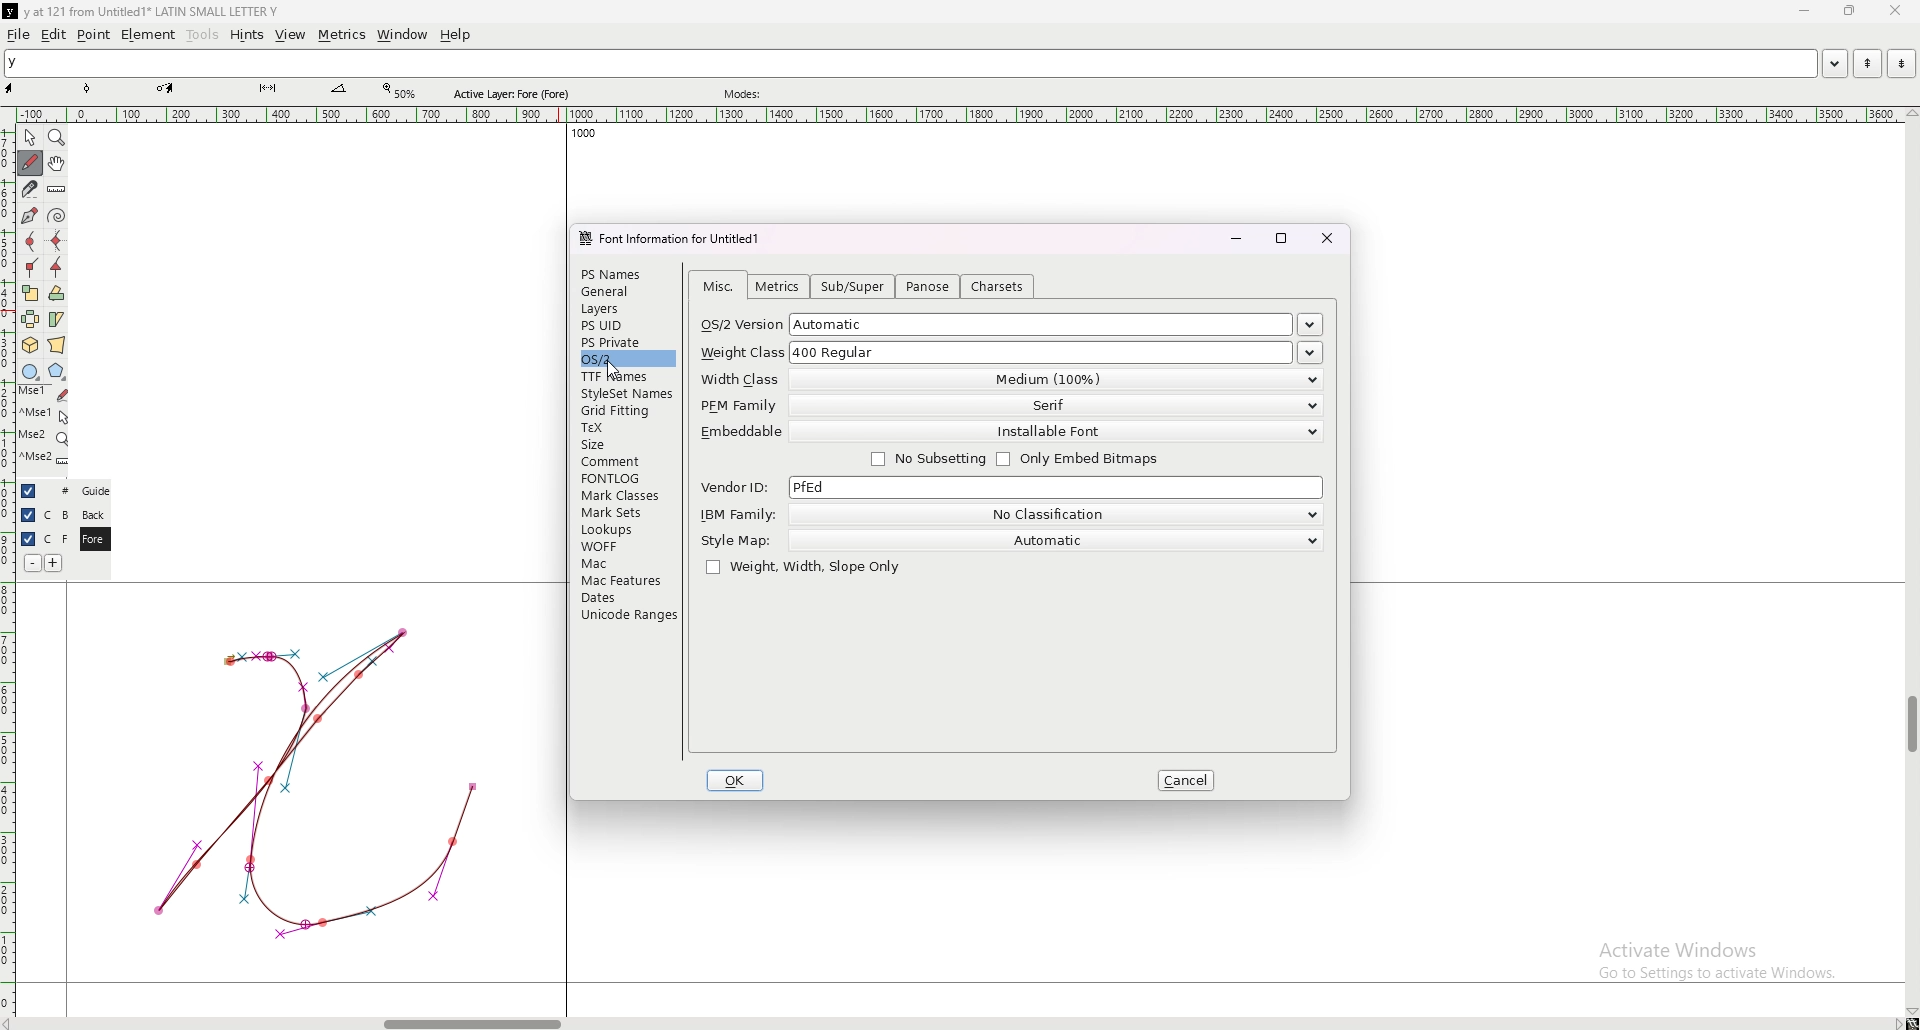 This screenshot has height=1030, width=1920. What do you see at coordinates (1893, 11) in the screenshot?
I see `close` at bounding box center [1893, 11].